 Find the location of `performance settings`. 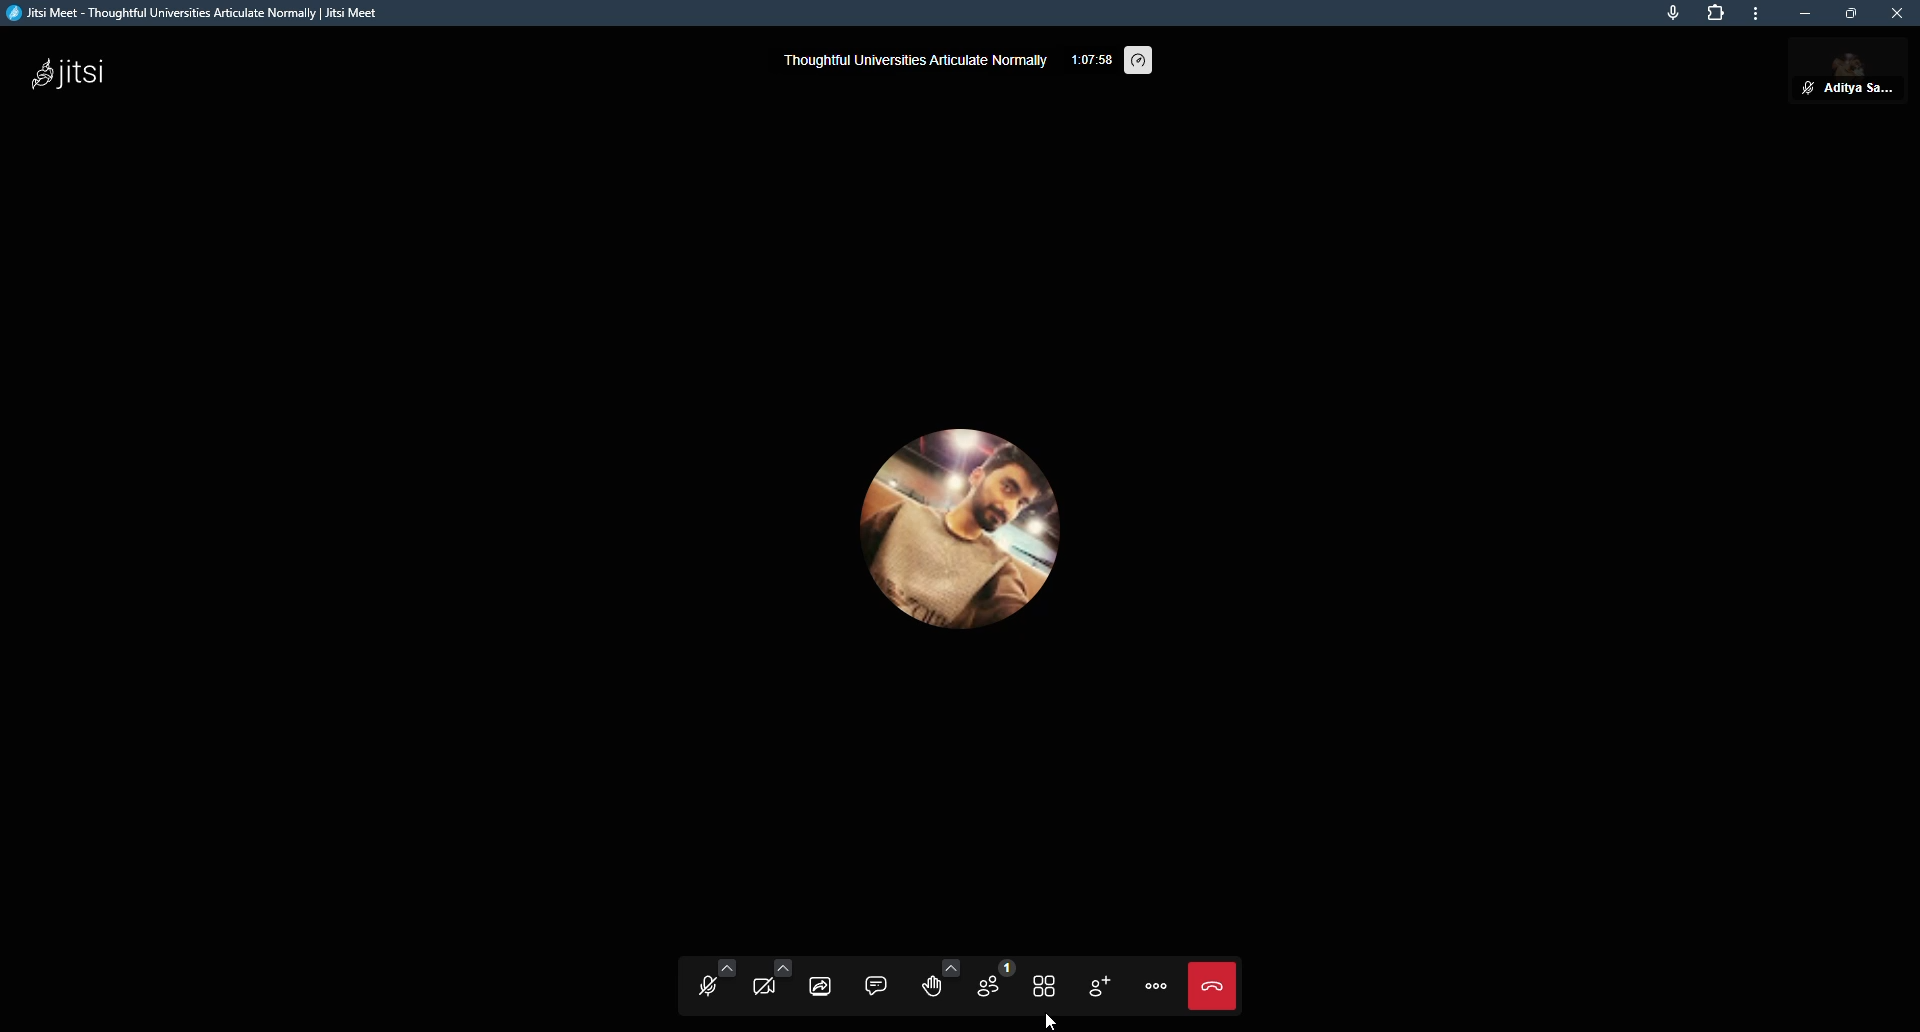

performance settings is located at coordinates (1143, 57).